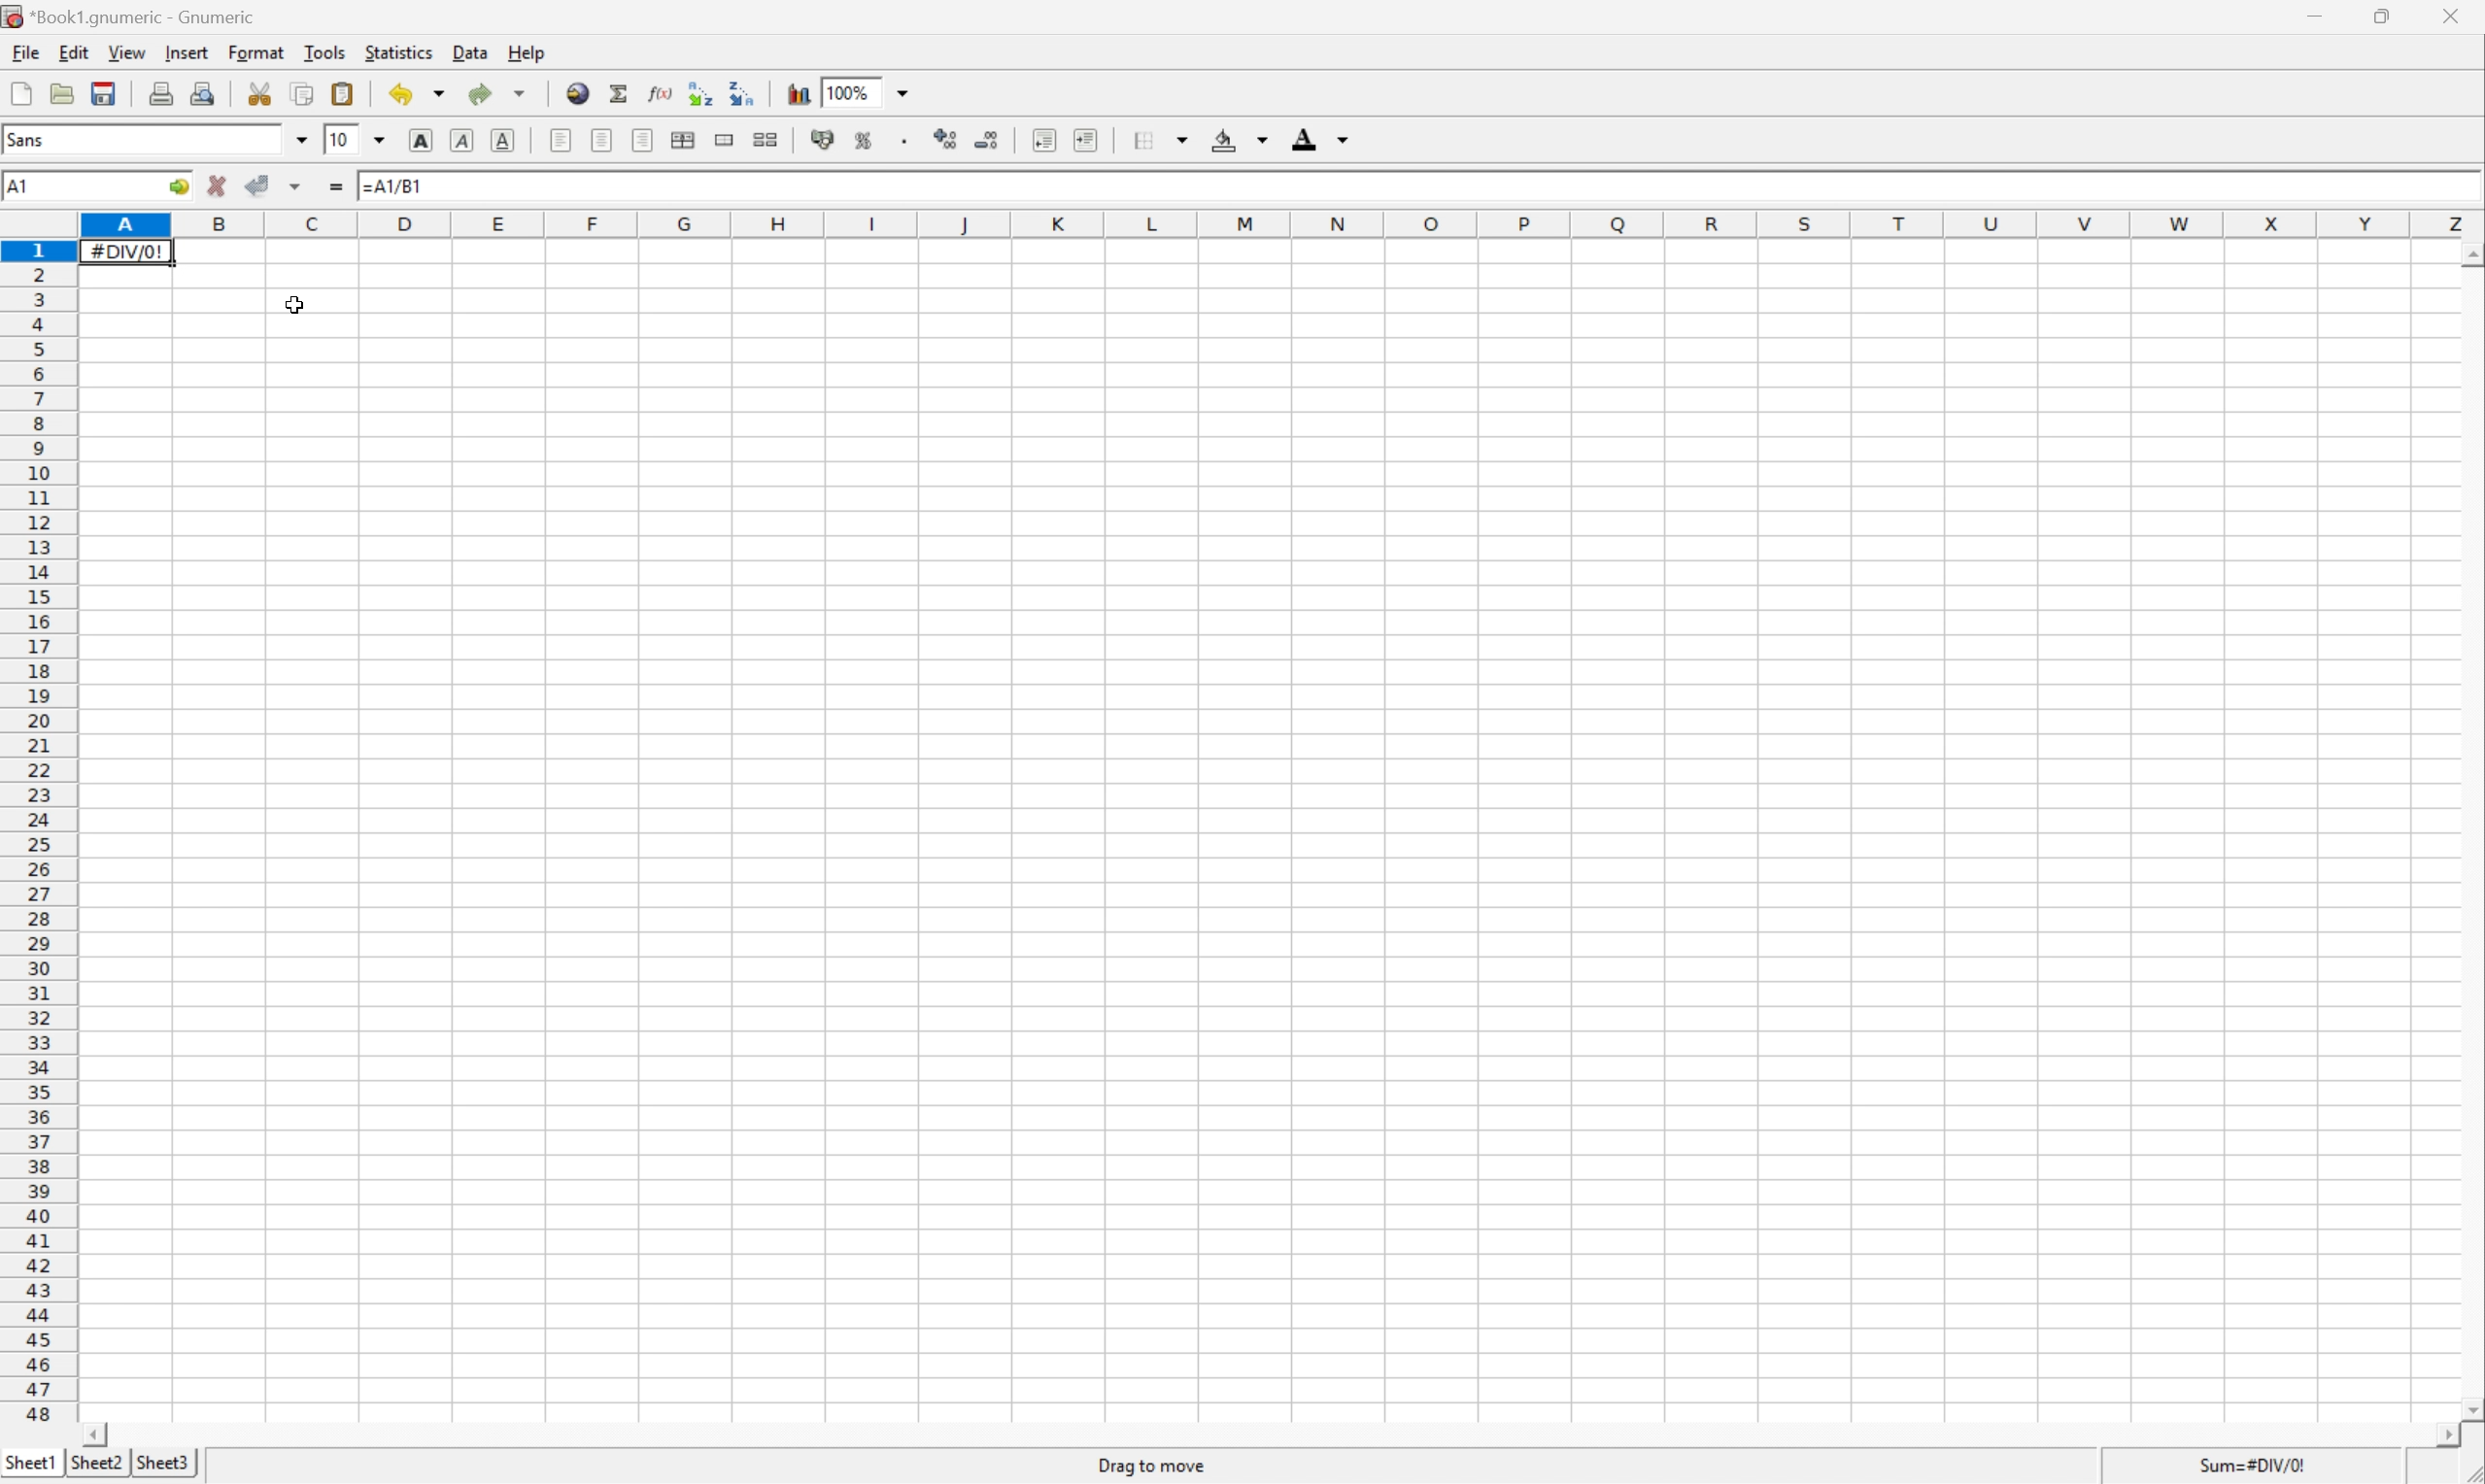 The image size is (2485, 1484). Describe the element at coordinates (305, 93) in the screenshot. I see `Copy the selection` at that location.